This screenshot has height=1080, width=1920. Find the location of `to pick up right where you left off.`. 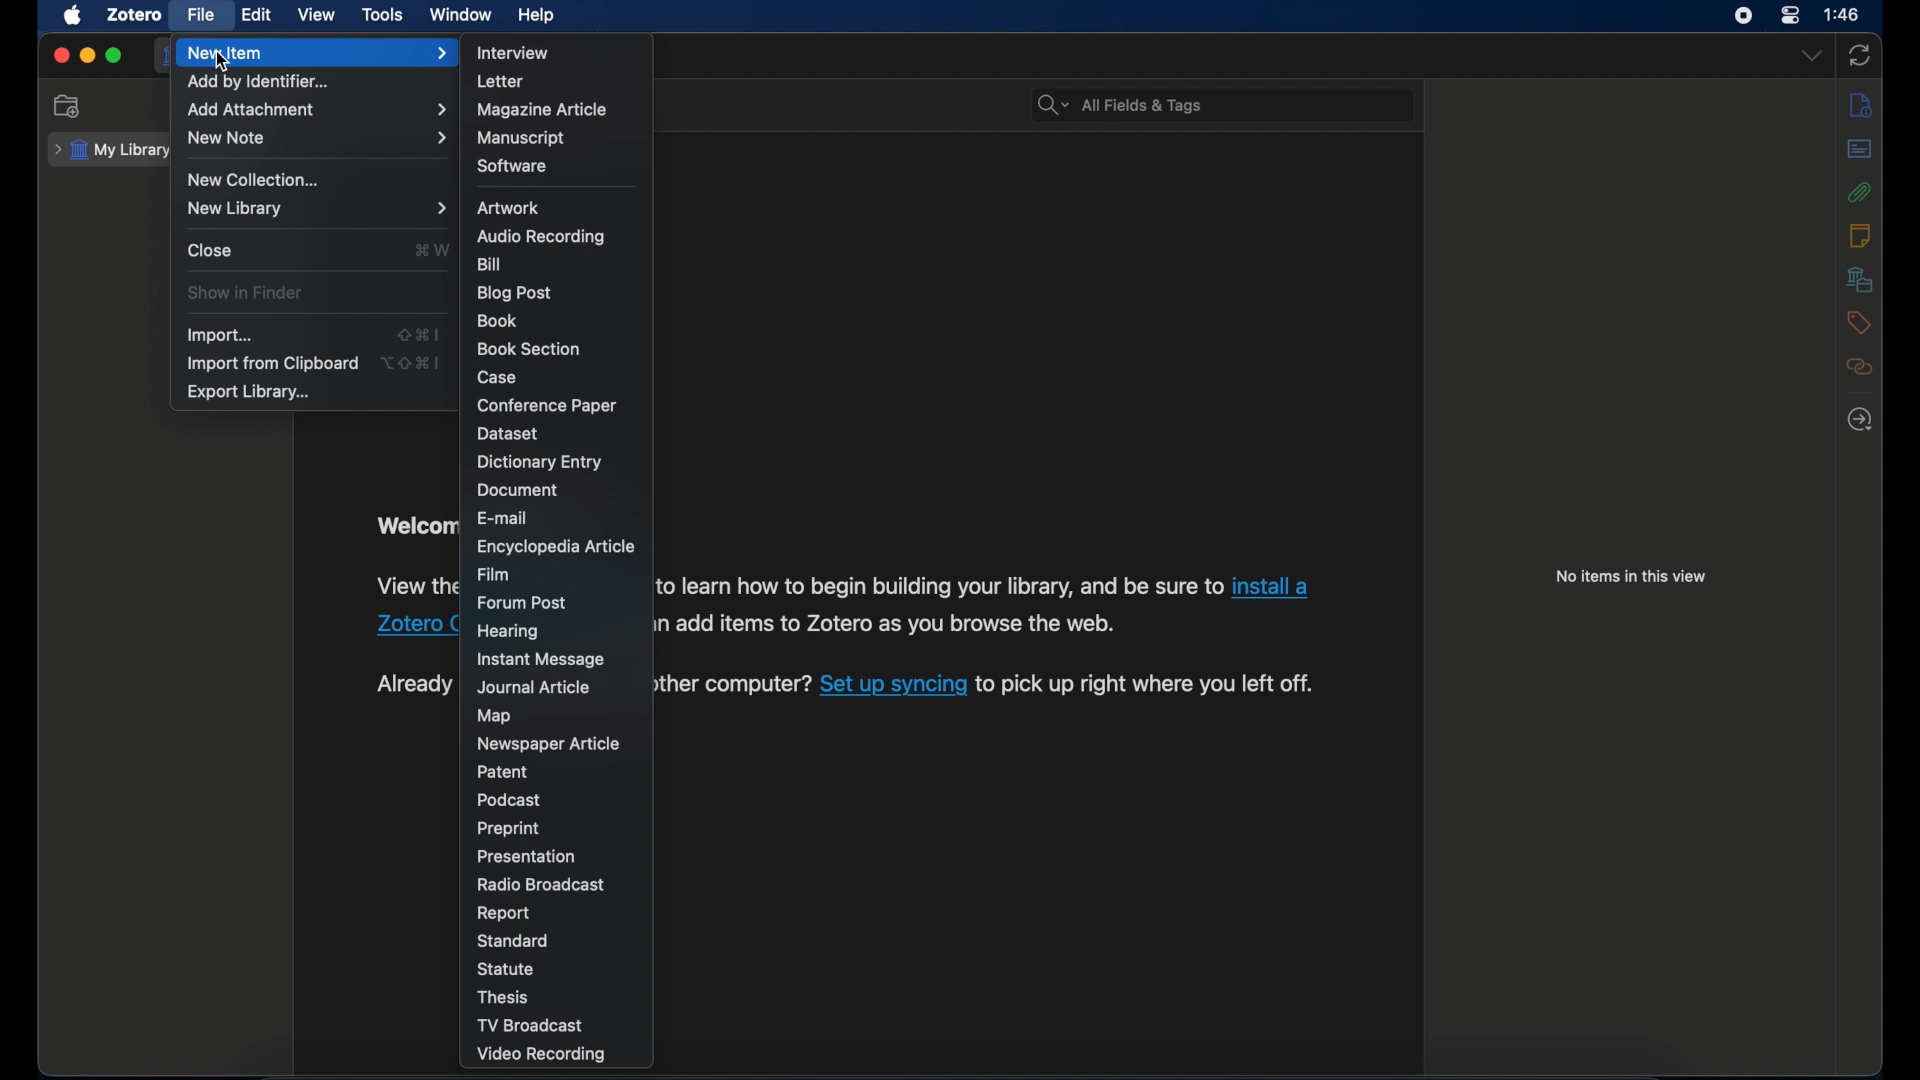

to pick up right where you left off. is located at coordinates (1146, 686).